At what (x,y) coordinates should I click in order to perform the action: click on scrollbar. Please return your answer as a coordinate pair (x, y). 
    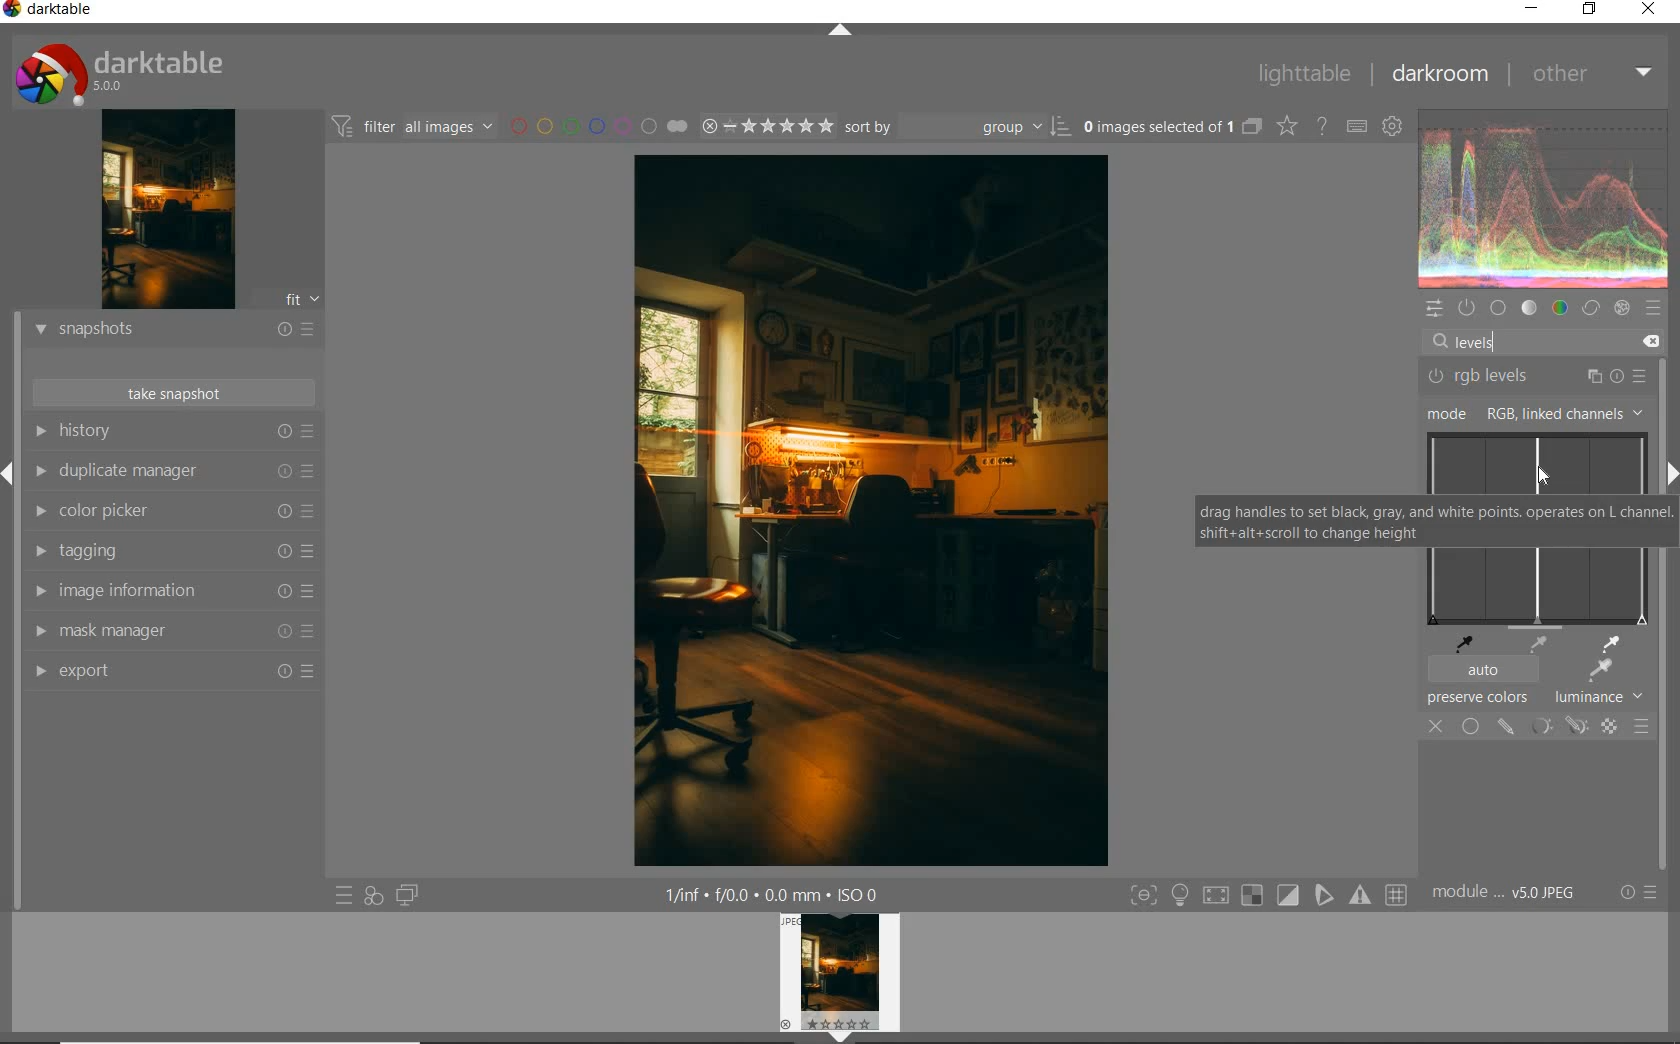
    Looking at the image, I should click on (1662, 542).